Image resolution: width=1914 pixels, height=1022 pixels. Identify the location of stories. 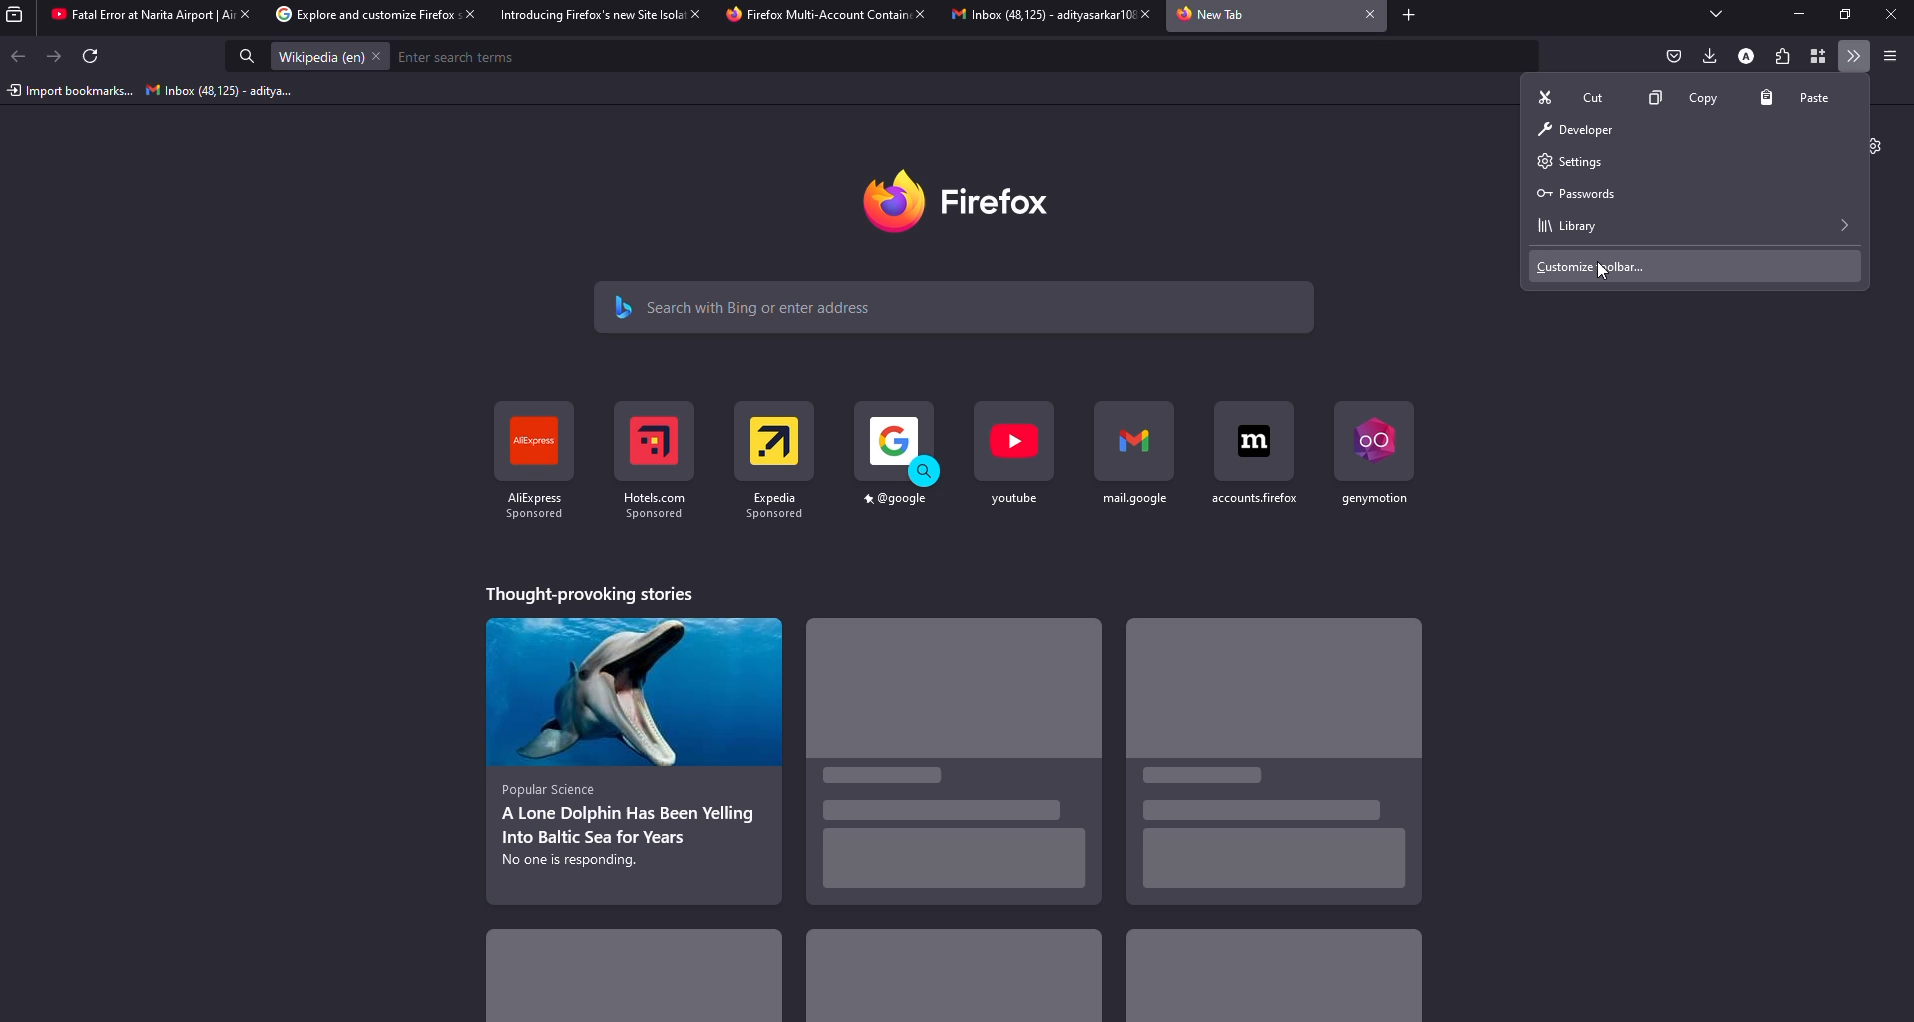
(953, 980).